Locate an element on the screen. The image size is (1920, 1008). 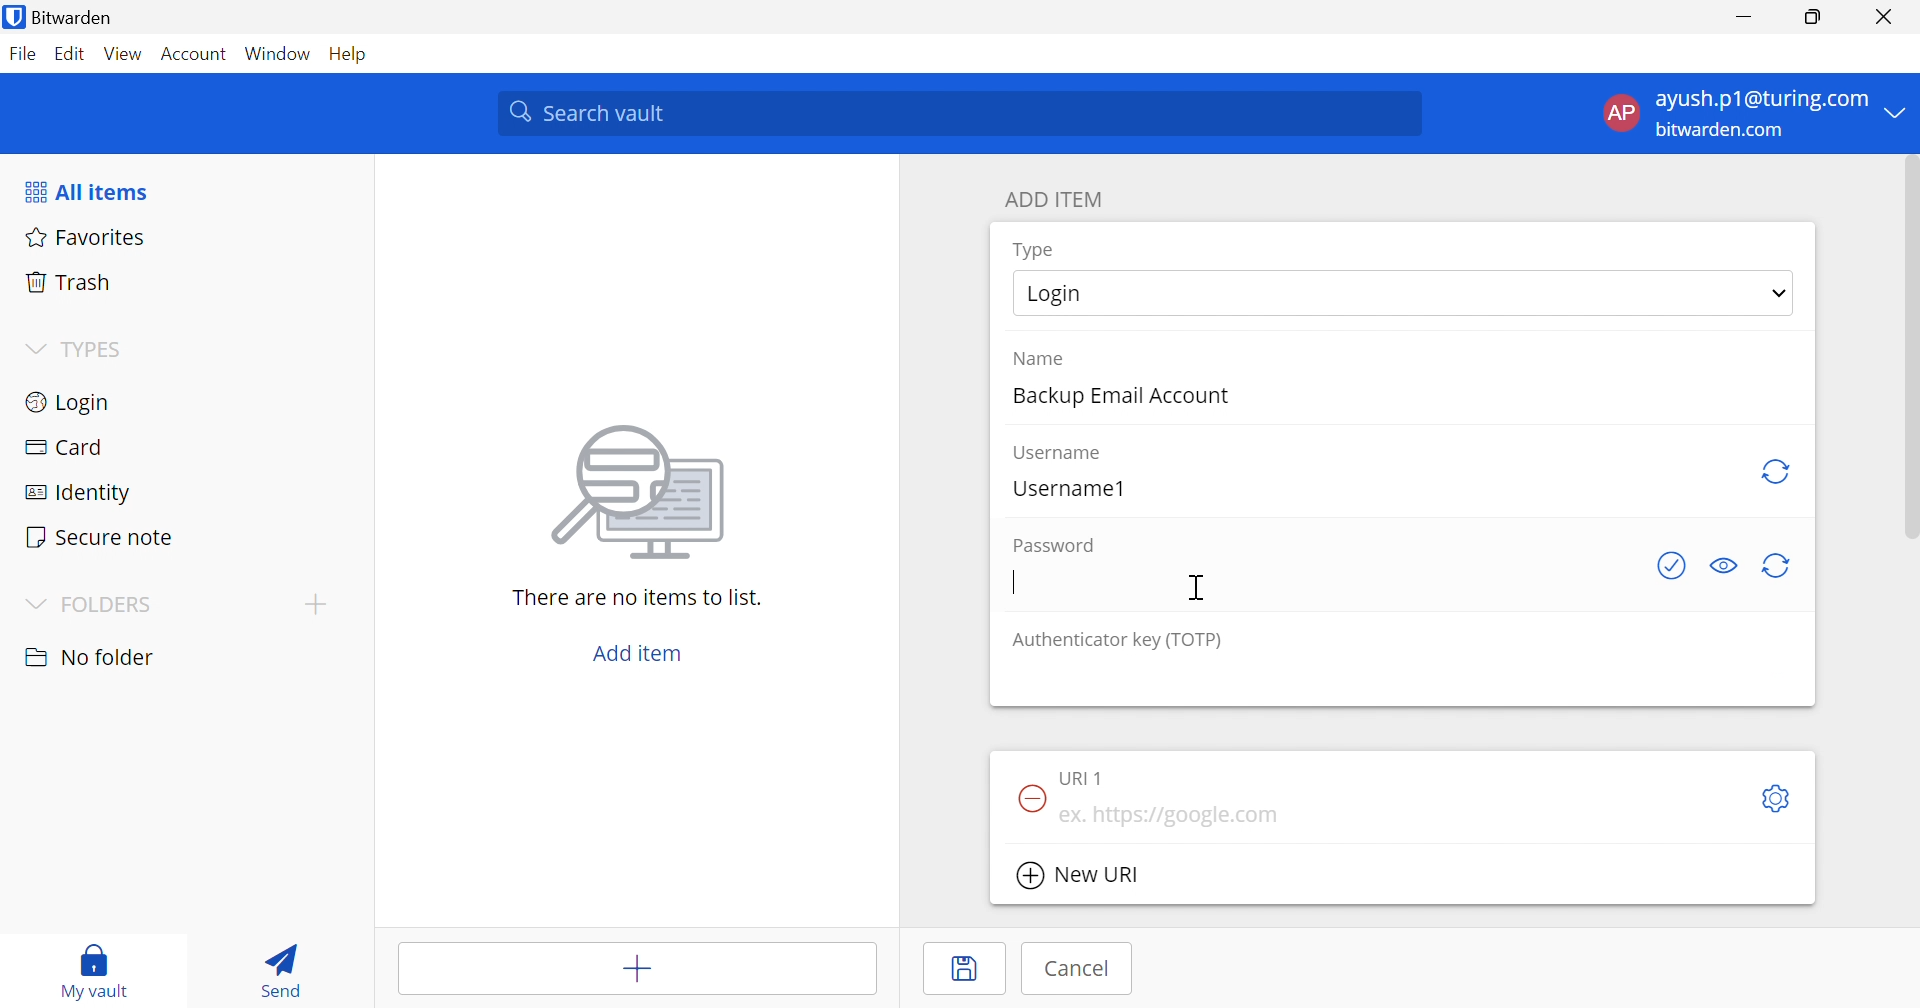
Cursor is located at coordinates (1200, 586).